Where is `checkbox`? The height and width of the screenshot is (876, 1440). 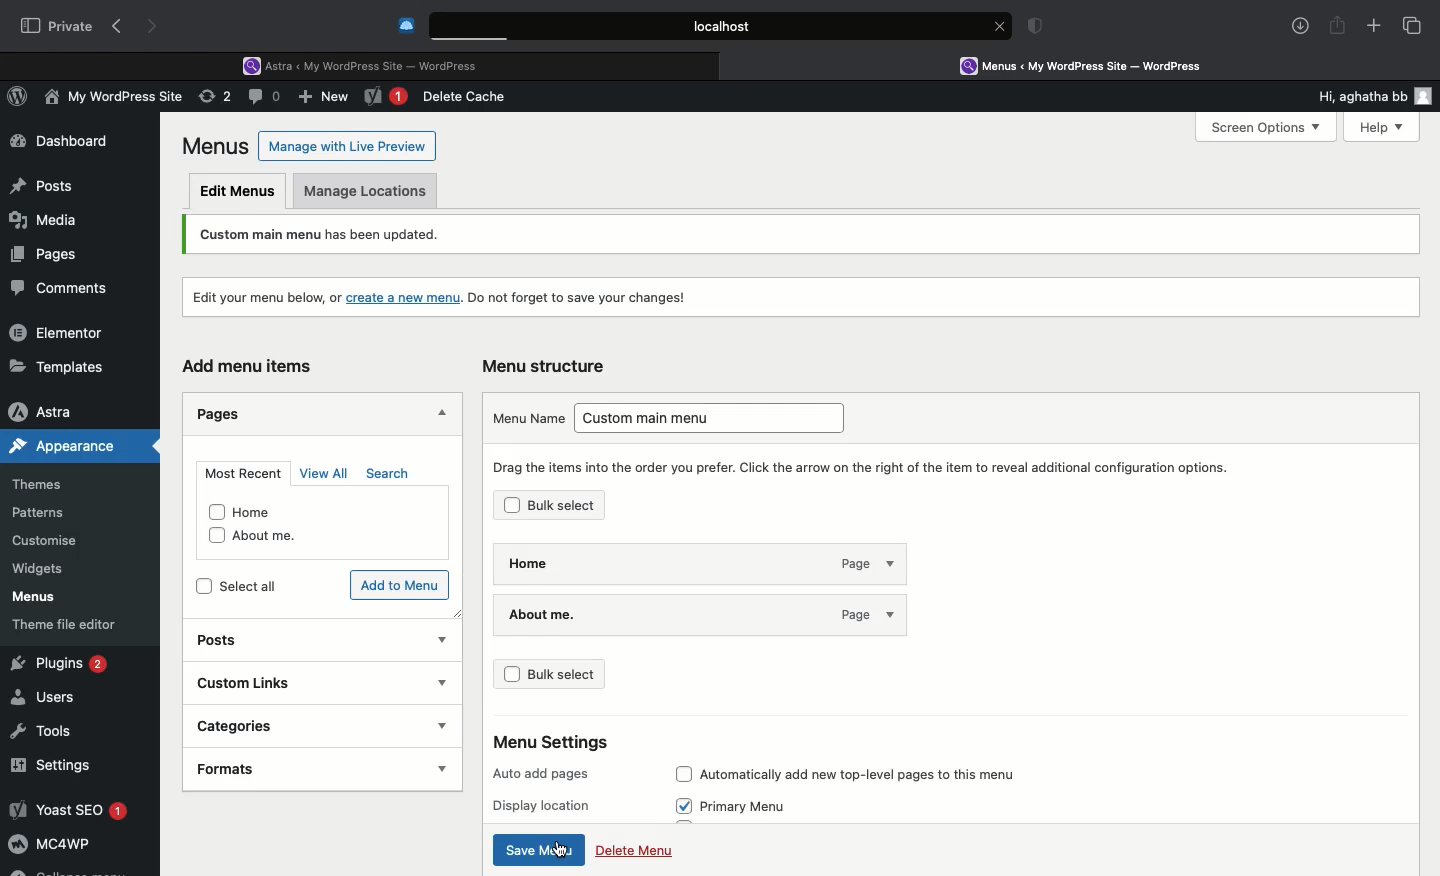
checkbox is located at coordinates (685, 805).